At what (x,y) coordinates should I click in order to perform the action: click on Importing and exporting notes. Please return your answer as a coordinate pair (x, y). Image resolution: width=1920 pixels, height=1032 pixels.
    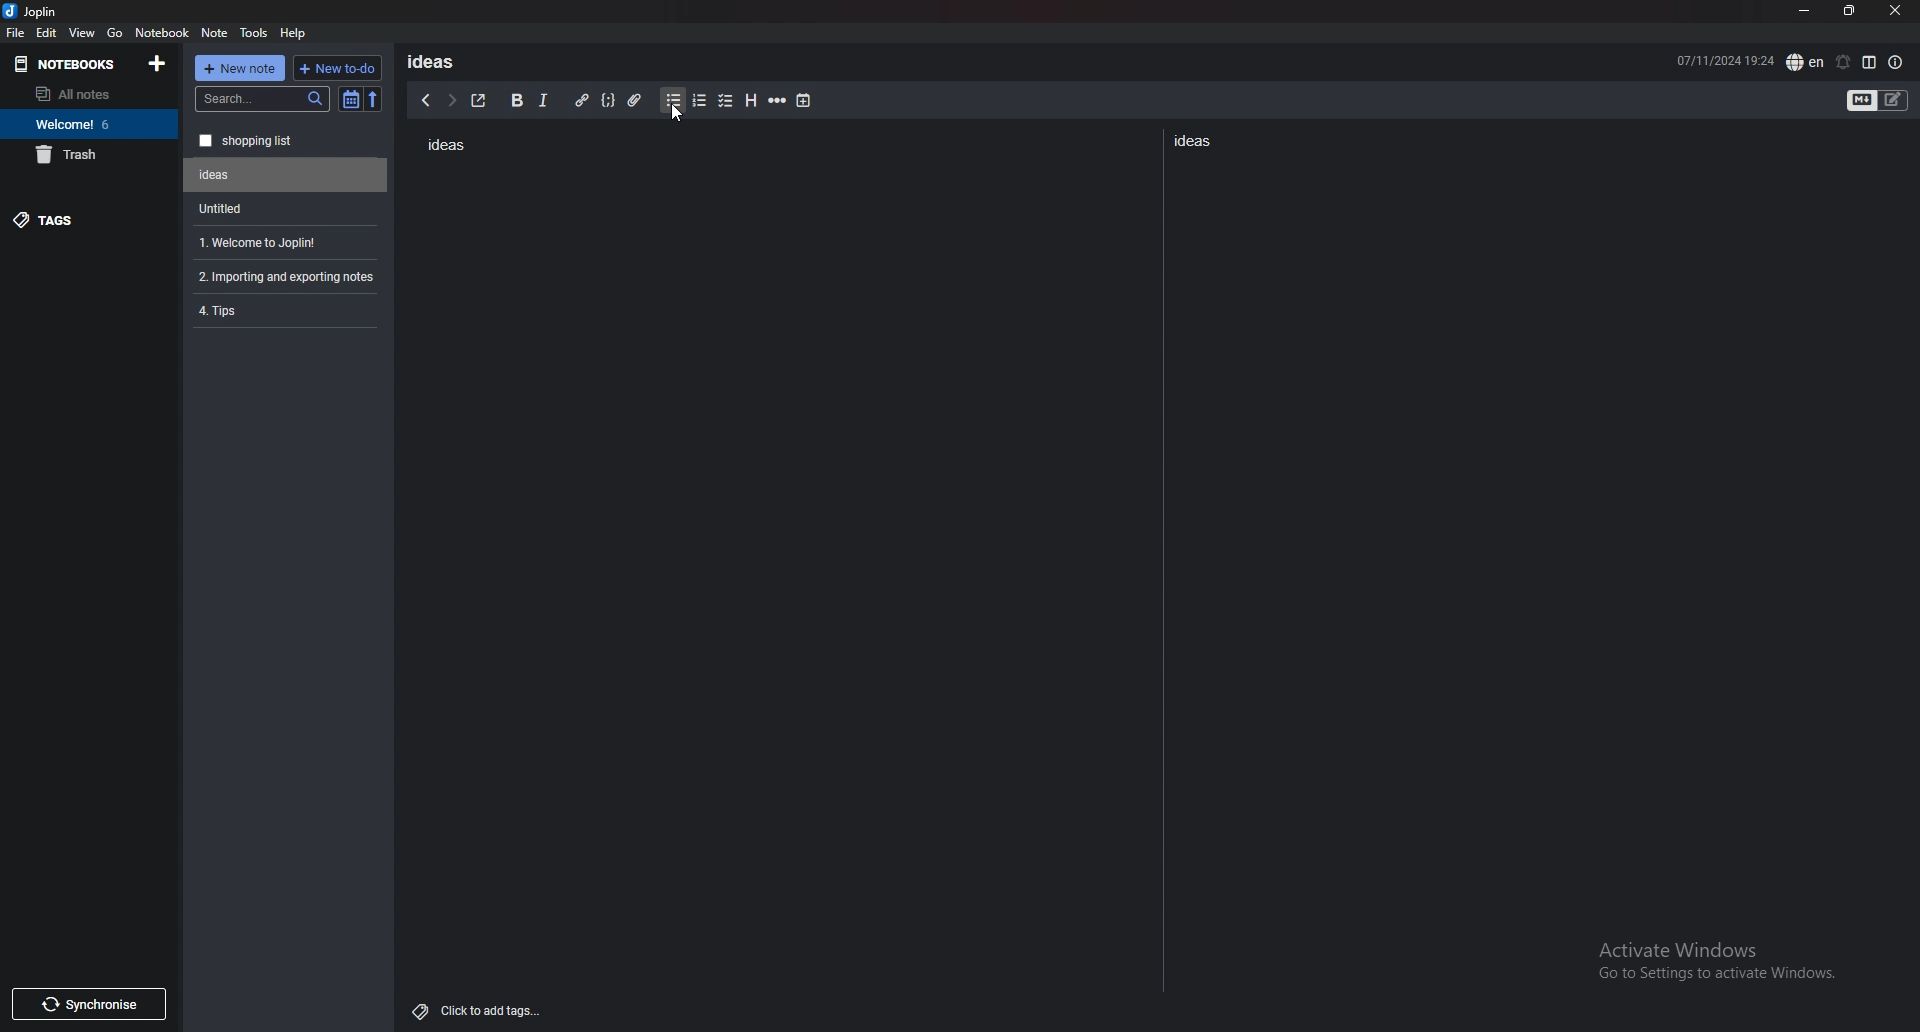
    Looking at the image, I should click on (289, 277).